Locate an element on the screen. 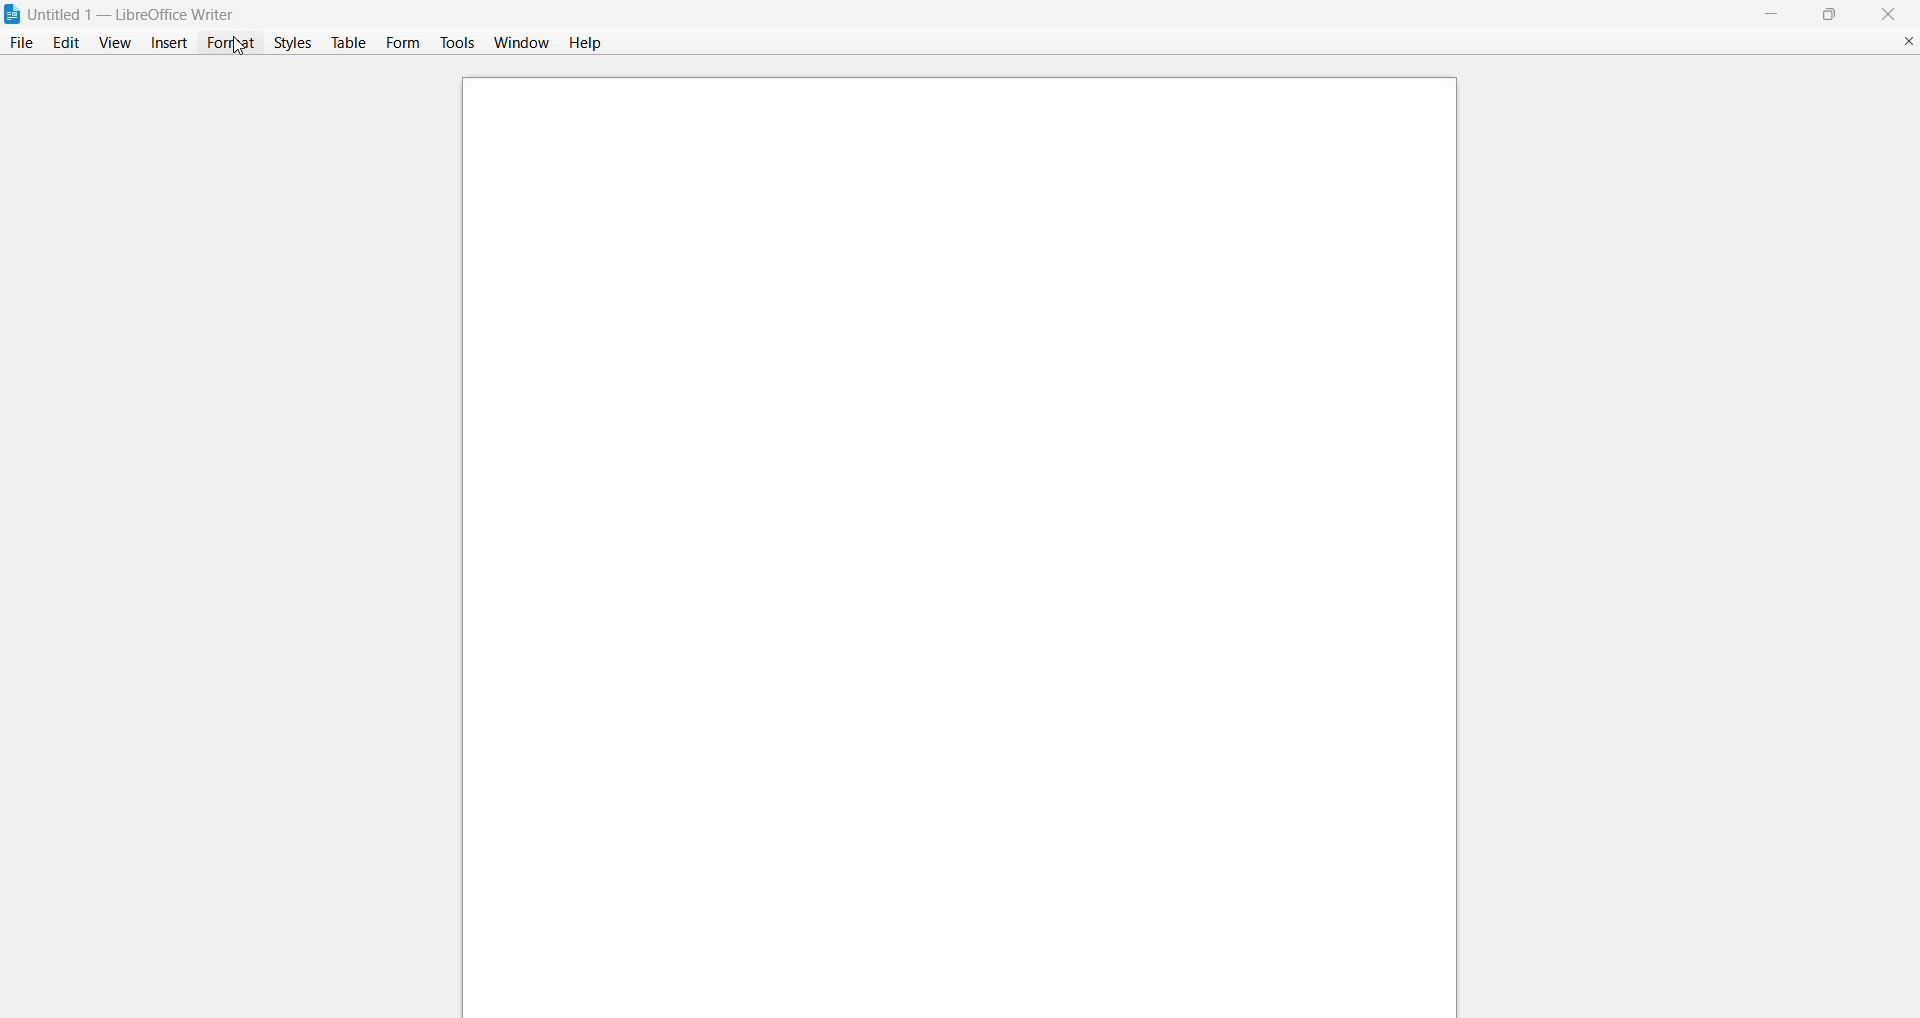  view is located at coordinates (115, 41).